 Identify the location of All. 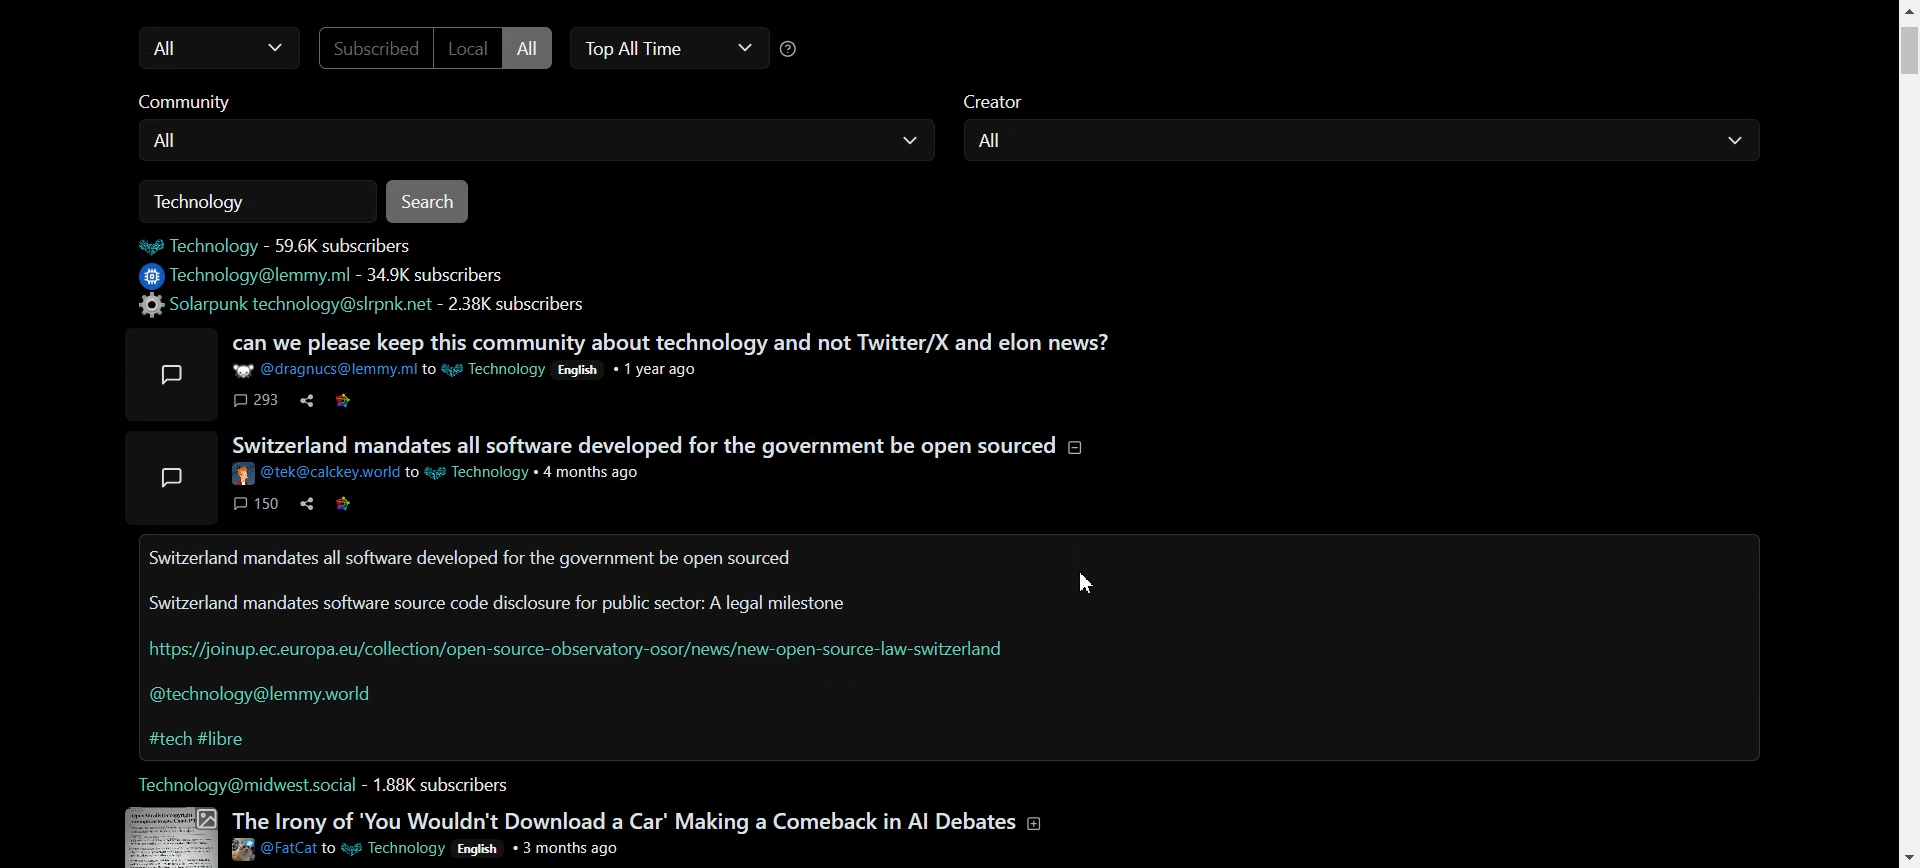
(531, 145).